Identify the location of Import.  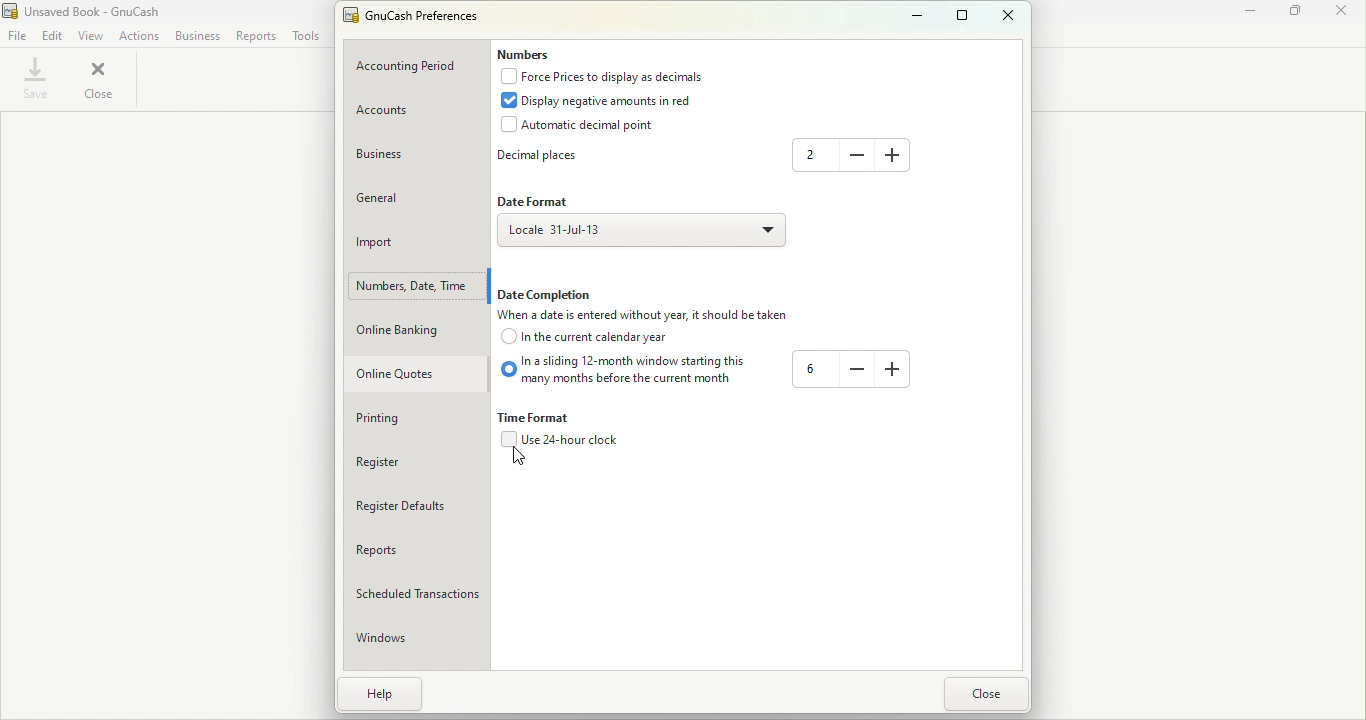
(402, 241).